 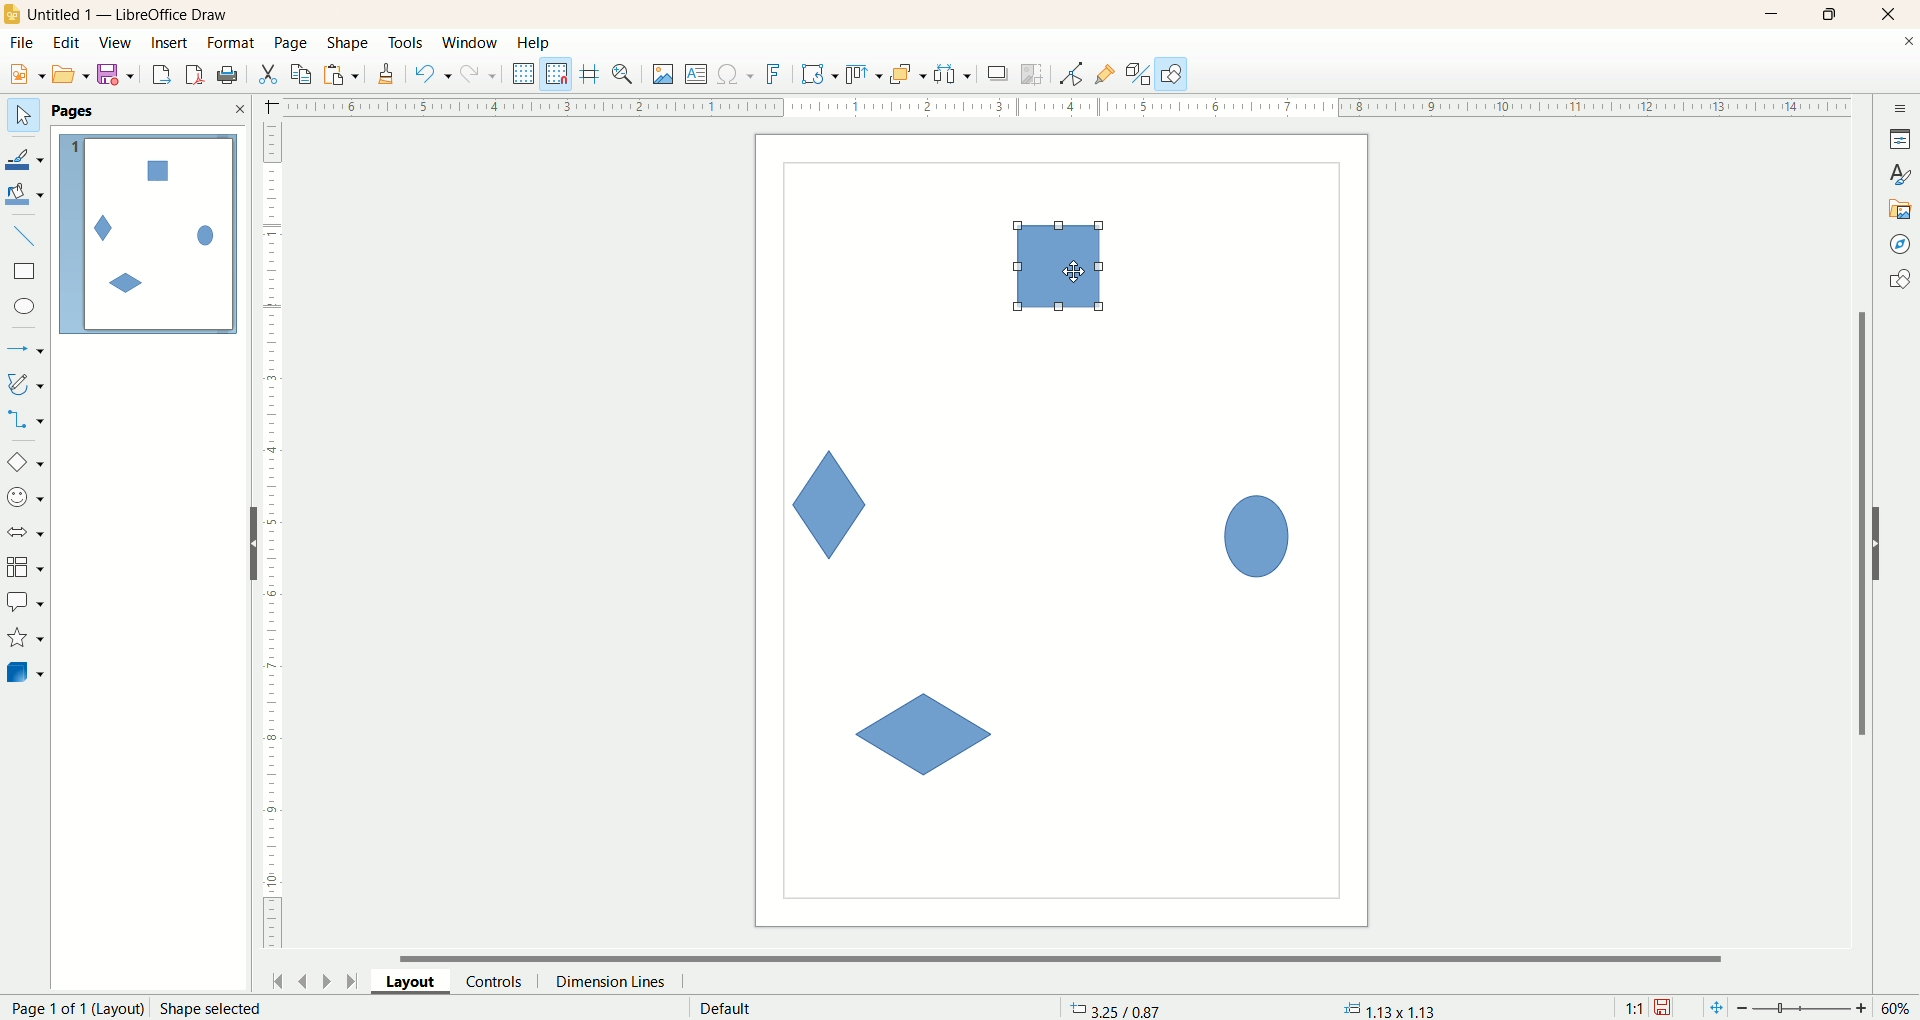 What do you see at coordinates (160, 71) in the screenshot?
I see `export` at bounding box center [160, 71].